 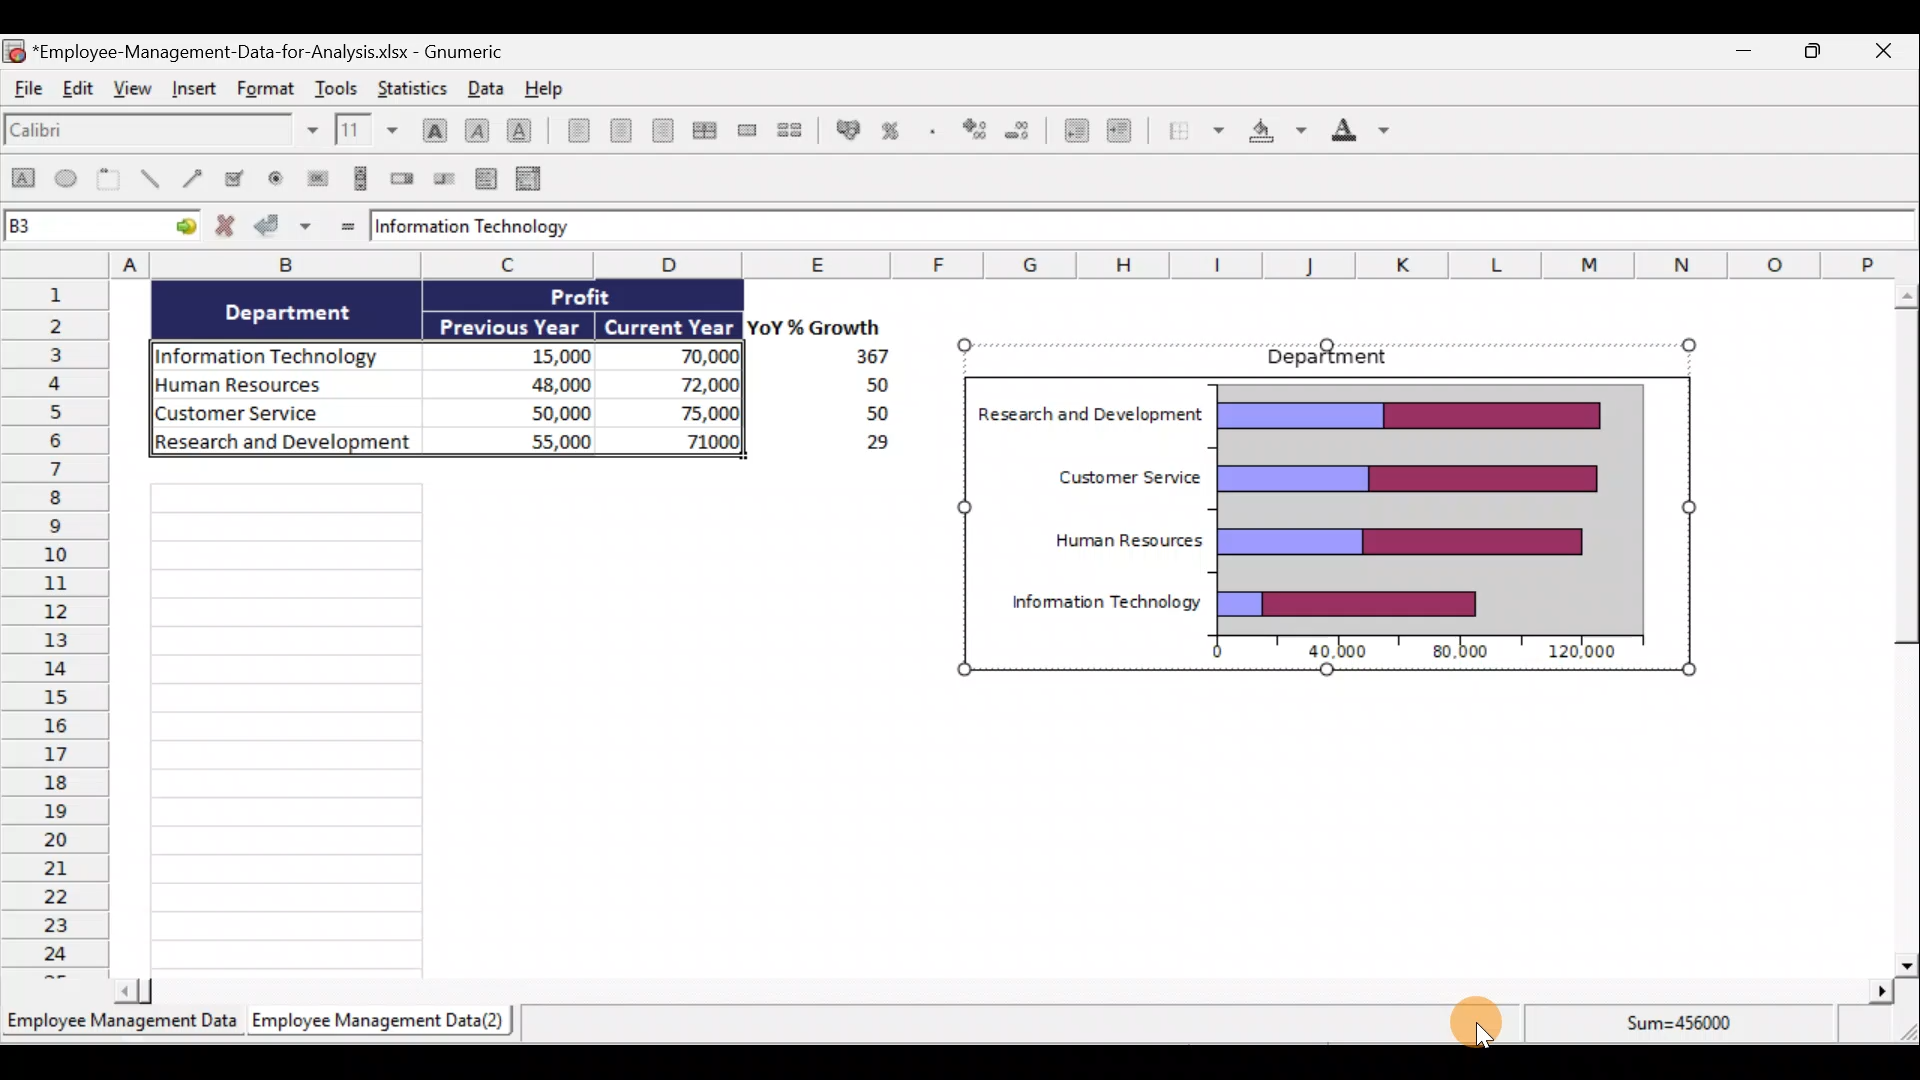 What do you see at coordinates (28, 93) in the screenshot?
I see `File` at bounding box center [28, 93].